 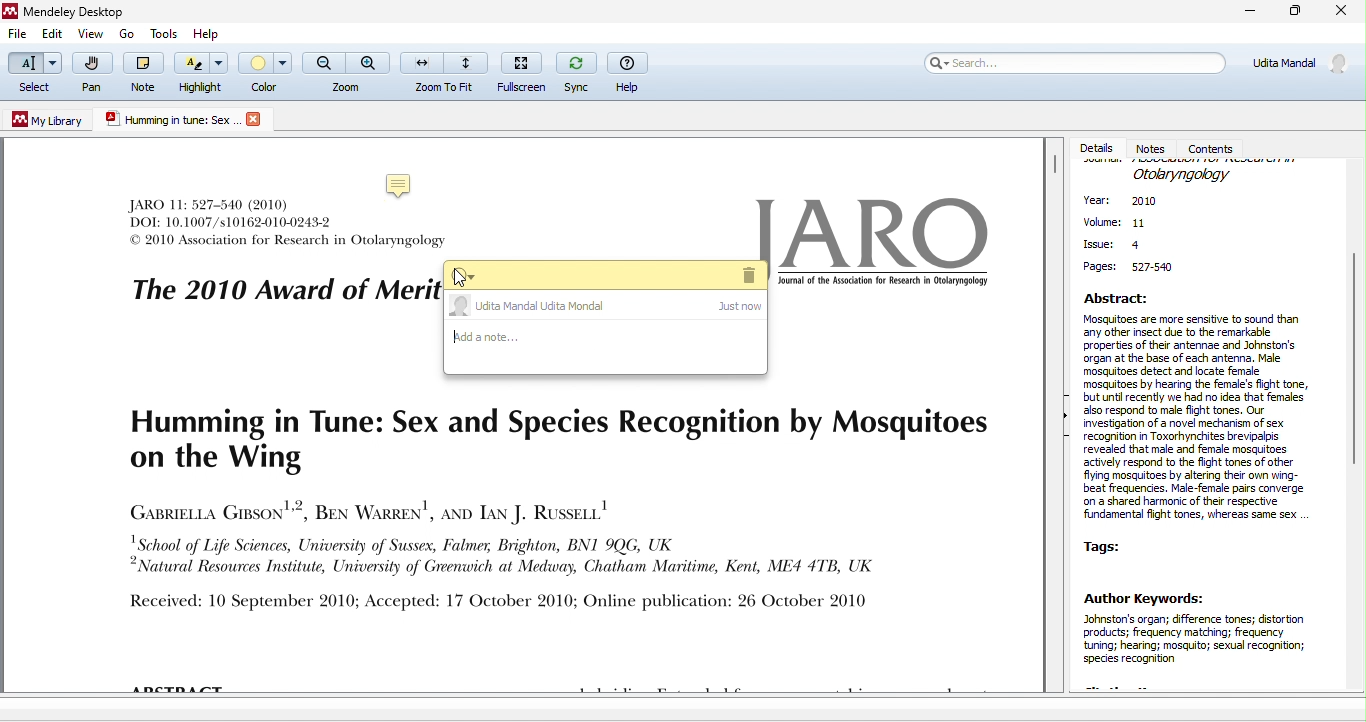 I want to click on udita mandal , so click(x=602, y=307).